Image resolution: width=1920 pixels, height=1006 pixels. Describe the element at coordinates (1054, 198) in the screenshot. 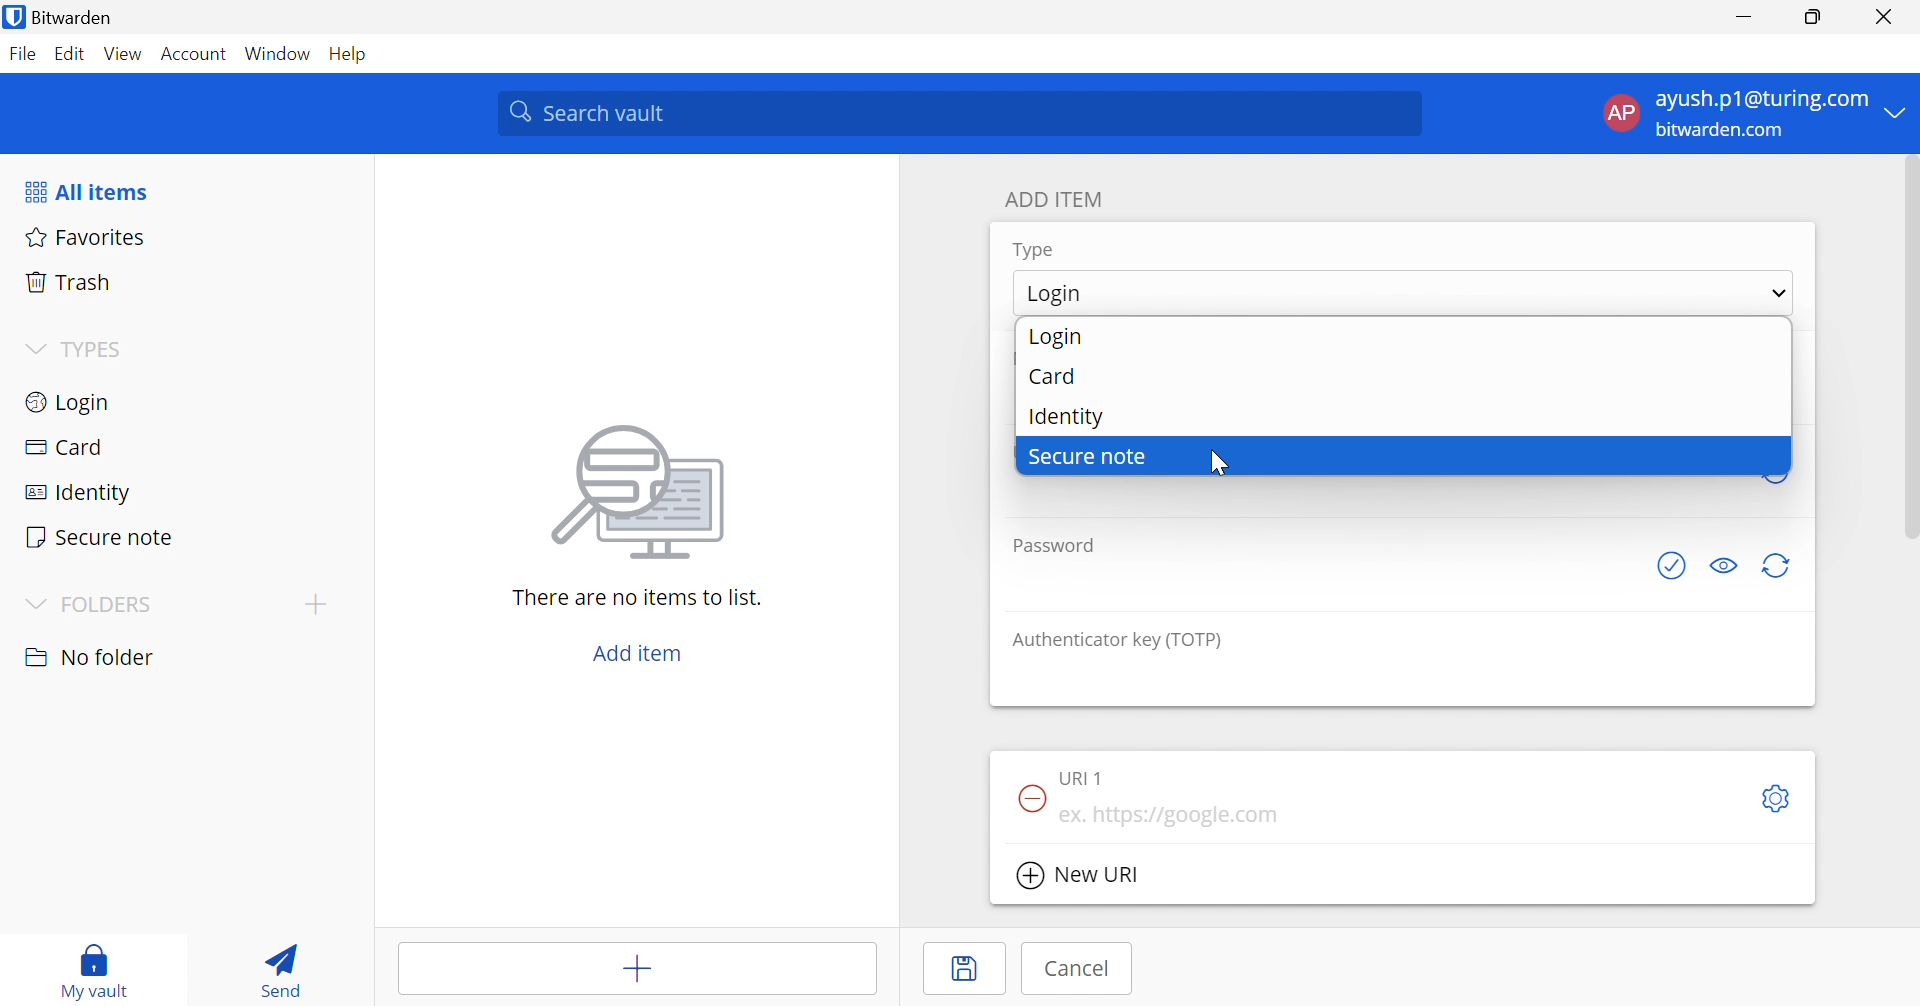

I see `ADD ITEM` at that location.